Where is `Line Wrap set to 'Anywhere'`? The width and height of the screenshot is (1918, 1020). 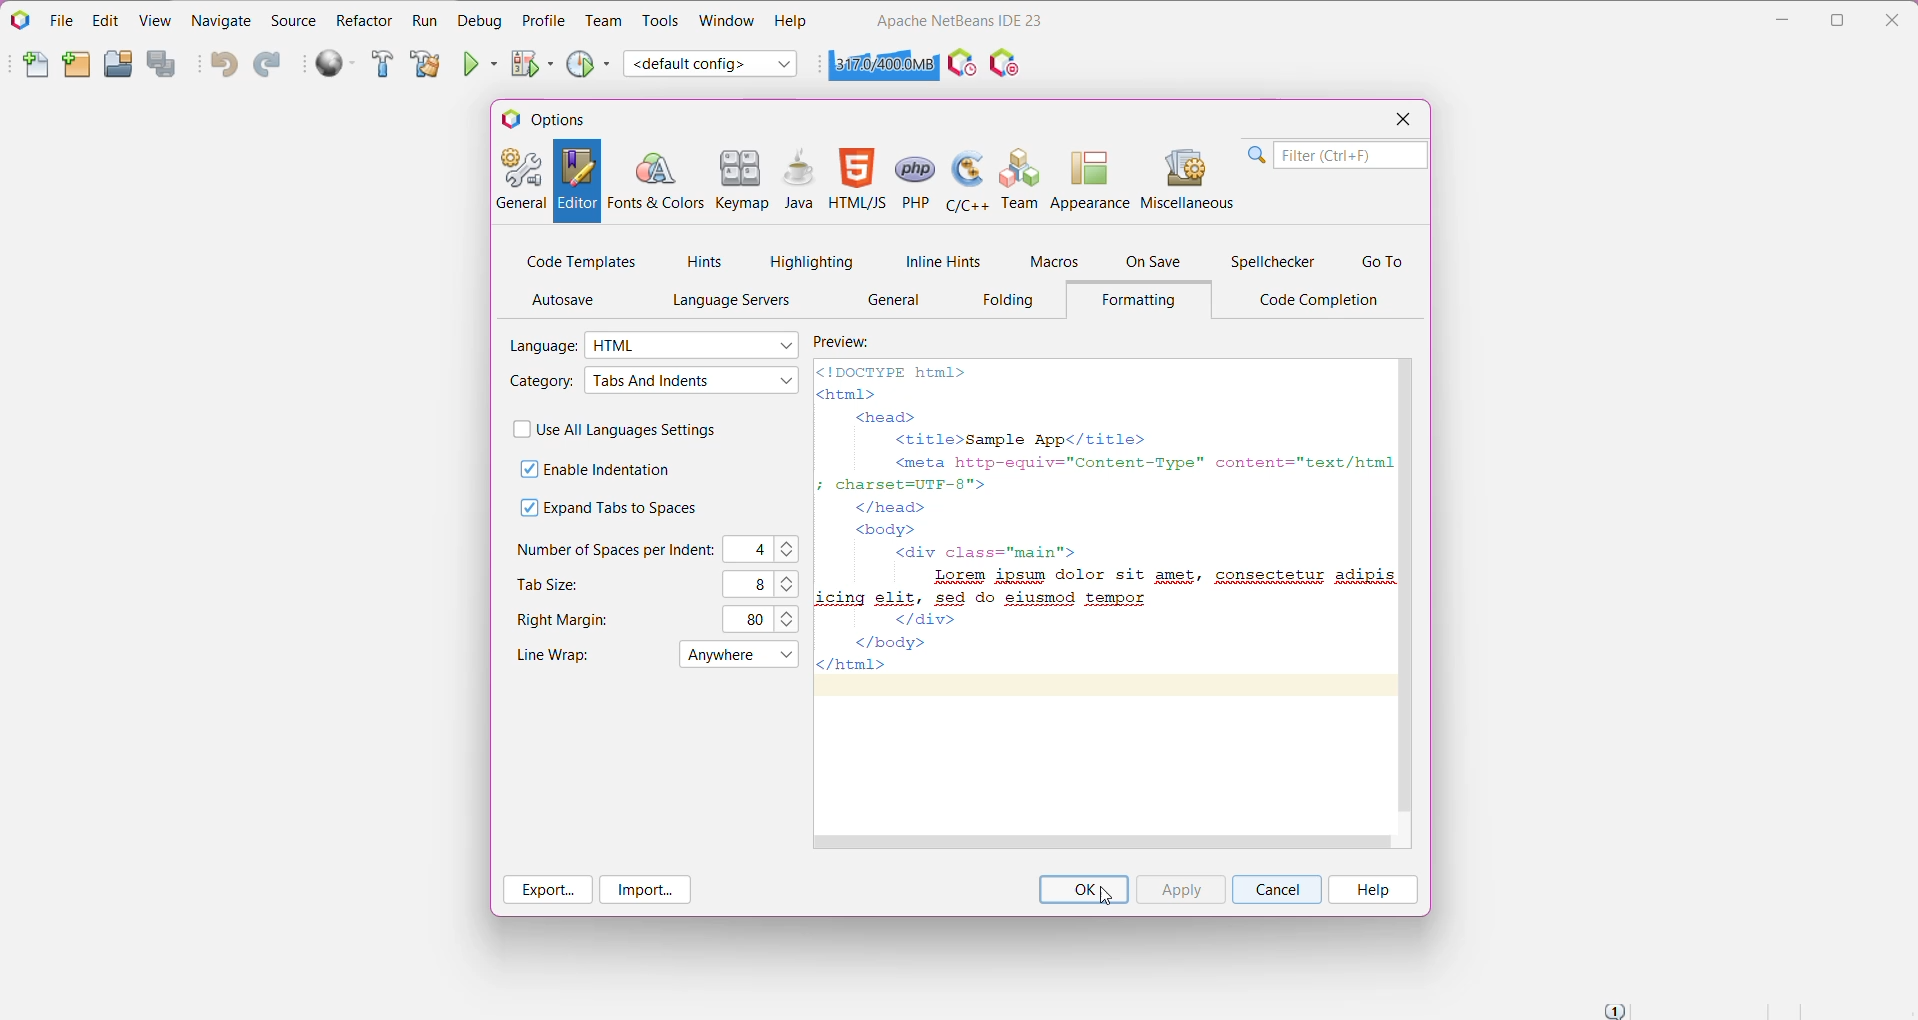
Line Wrap set to 'Anywhere' is located at coordinates (550, 654).